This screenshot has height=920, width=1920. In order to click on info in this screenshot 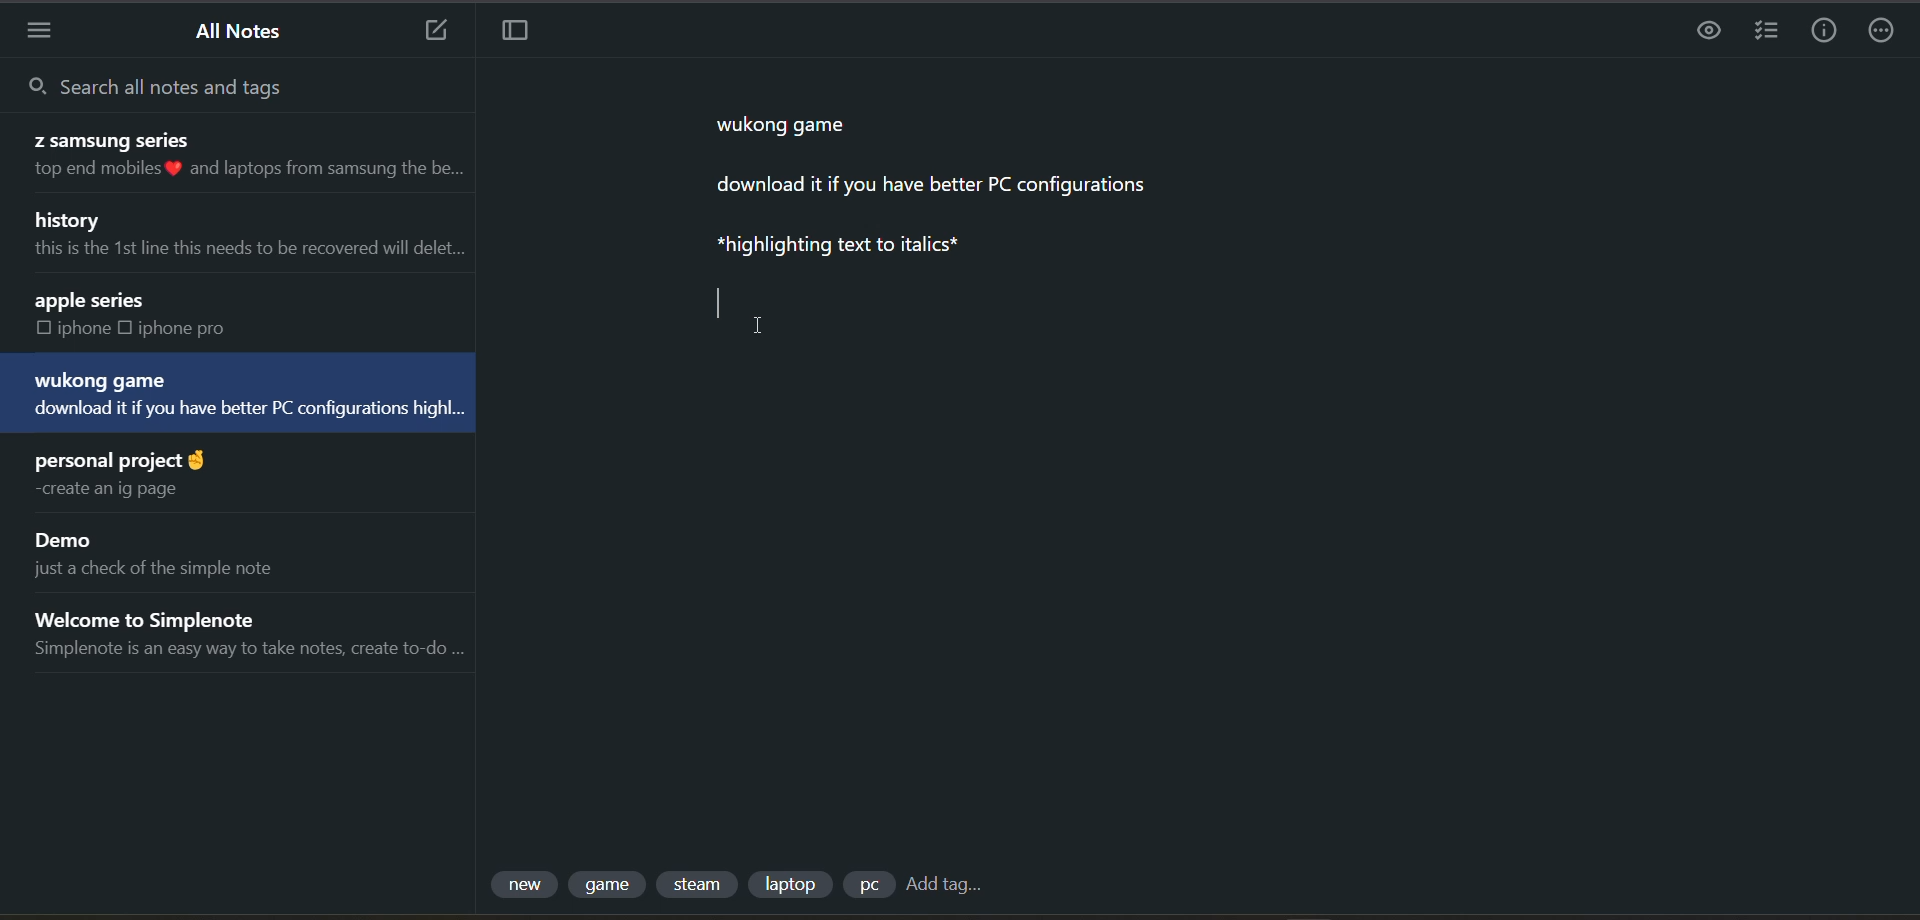, I will do `click(1817, 30)`.